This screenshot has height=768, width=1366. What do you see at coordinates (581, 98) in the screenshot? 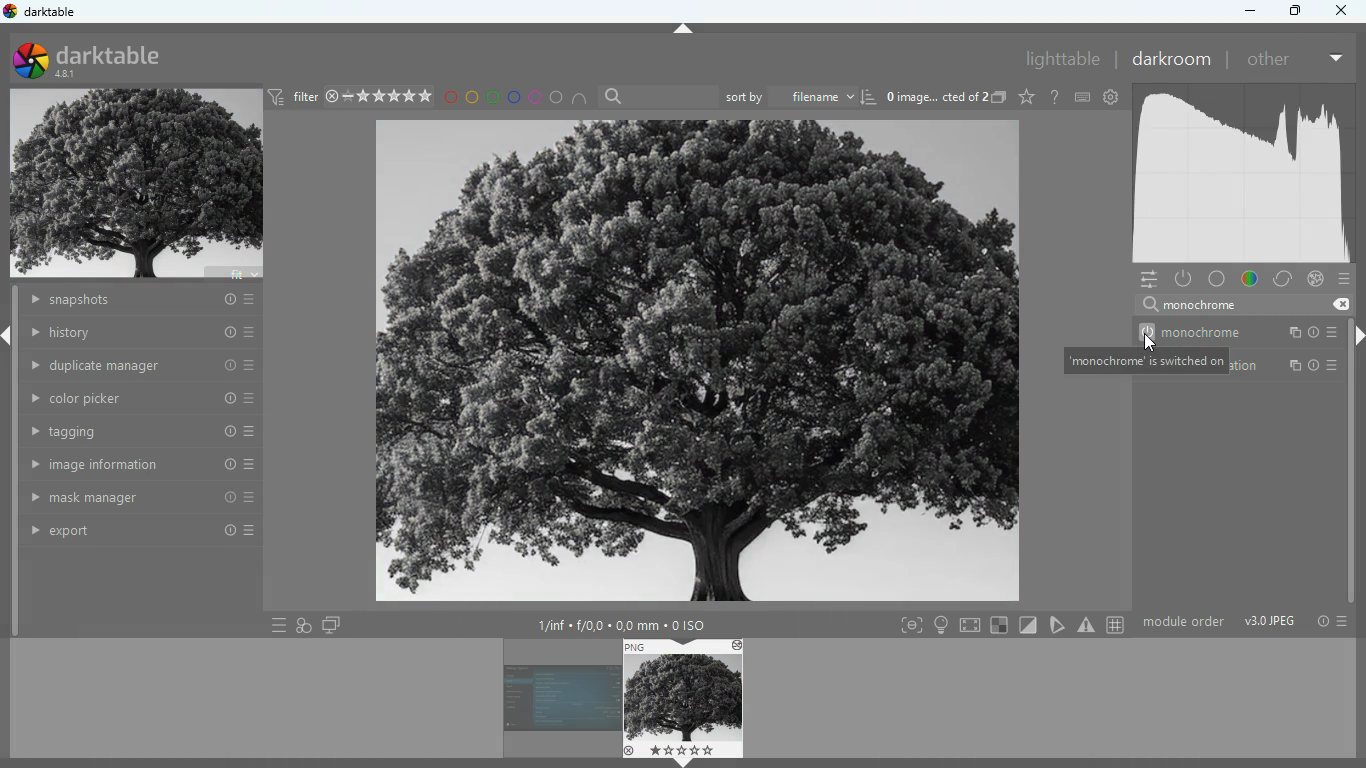
I see `semi circle` at bounding box center [581, 98].